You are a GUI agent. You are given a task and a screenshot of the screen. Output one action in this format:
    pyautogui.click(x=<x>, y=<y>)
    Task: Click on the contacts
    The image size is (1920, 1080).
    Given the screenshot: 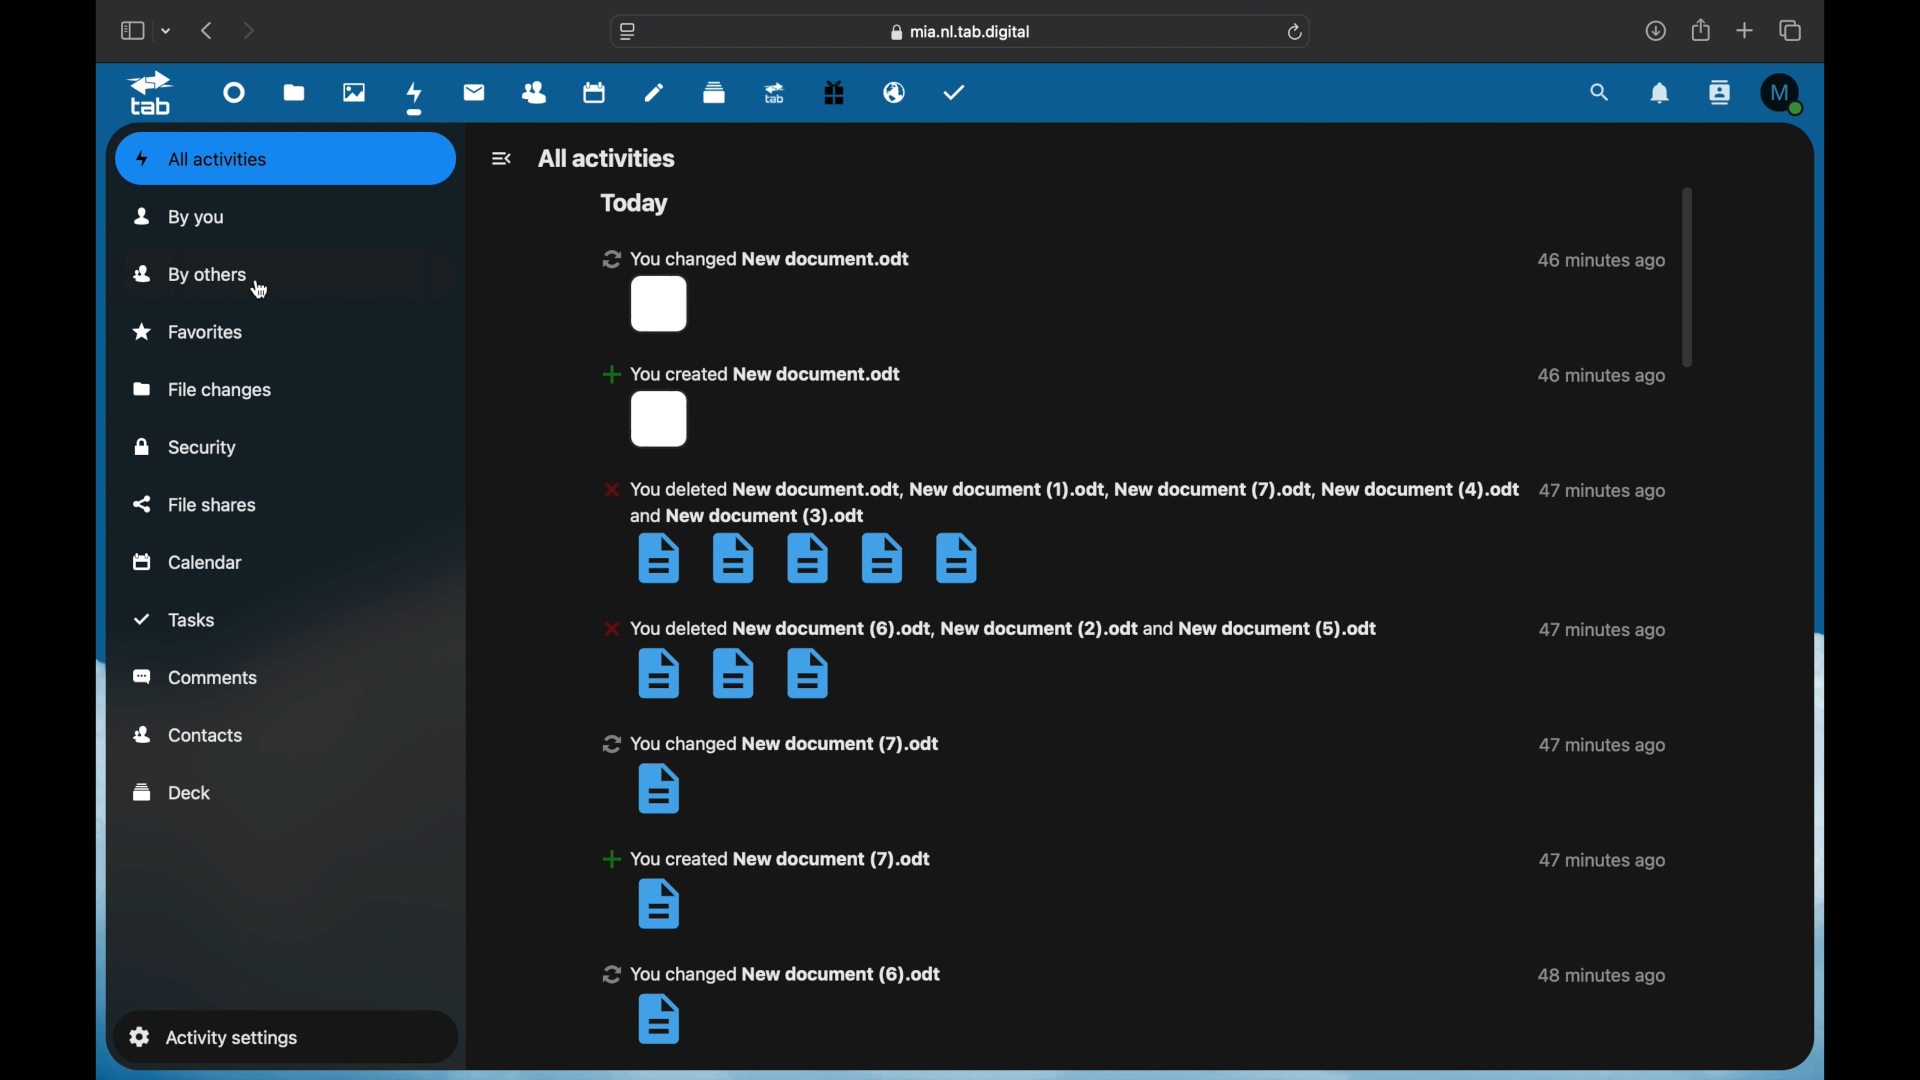 What is the action you would take?
    pyautogui.click(x=536, y=94)
    